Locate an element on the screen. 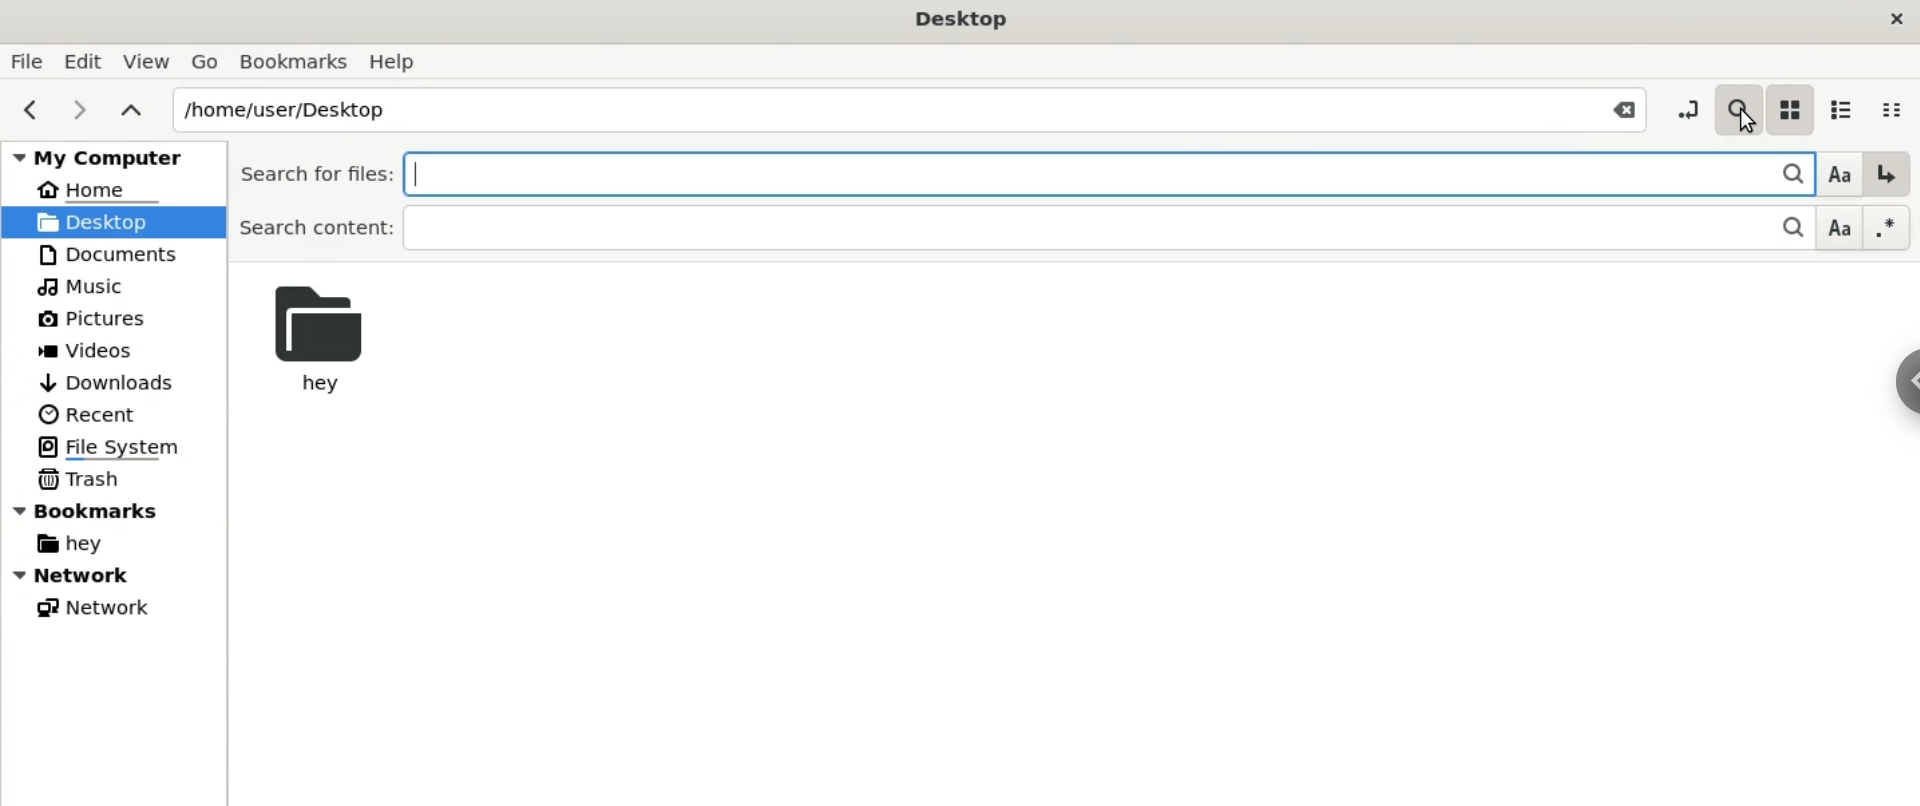 Image resolution: width=1920 pixels, height=806 pixels. File is located at coordinates (26, 60).